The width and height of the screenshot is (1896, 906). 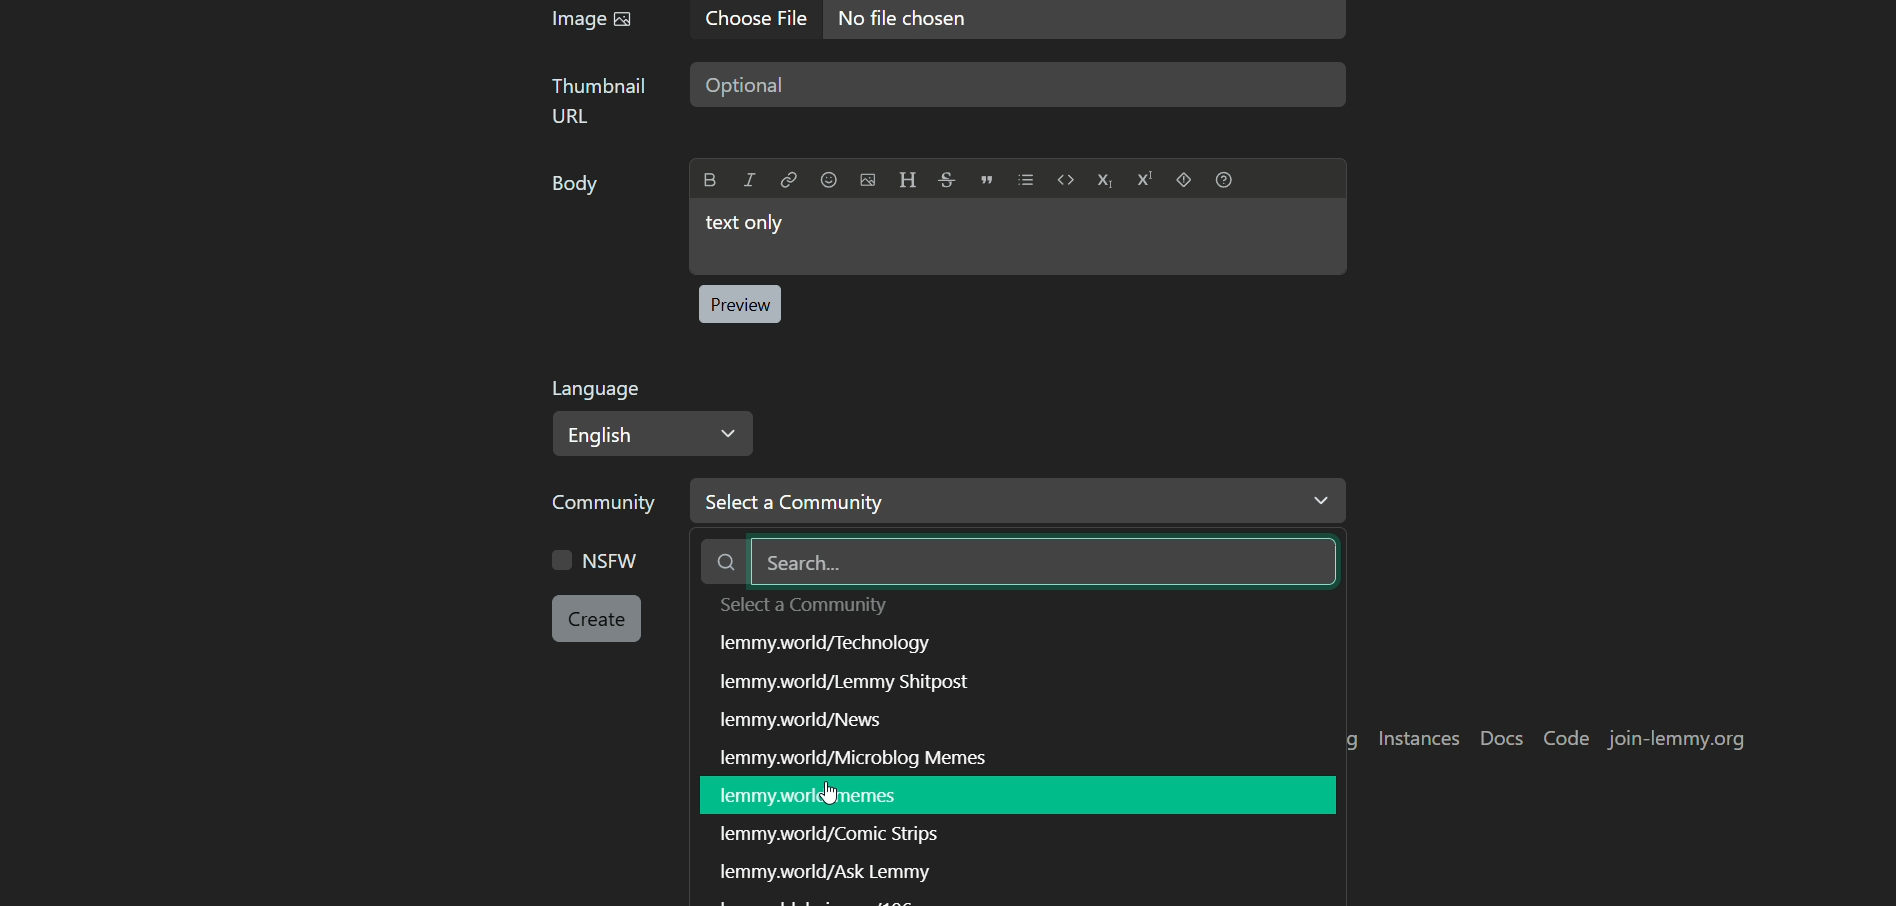 What do you see at coordinates (1569, 738) in the screenshot?
I see `code` at bounding box center [1569, 738].